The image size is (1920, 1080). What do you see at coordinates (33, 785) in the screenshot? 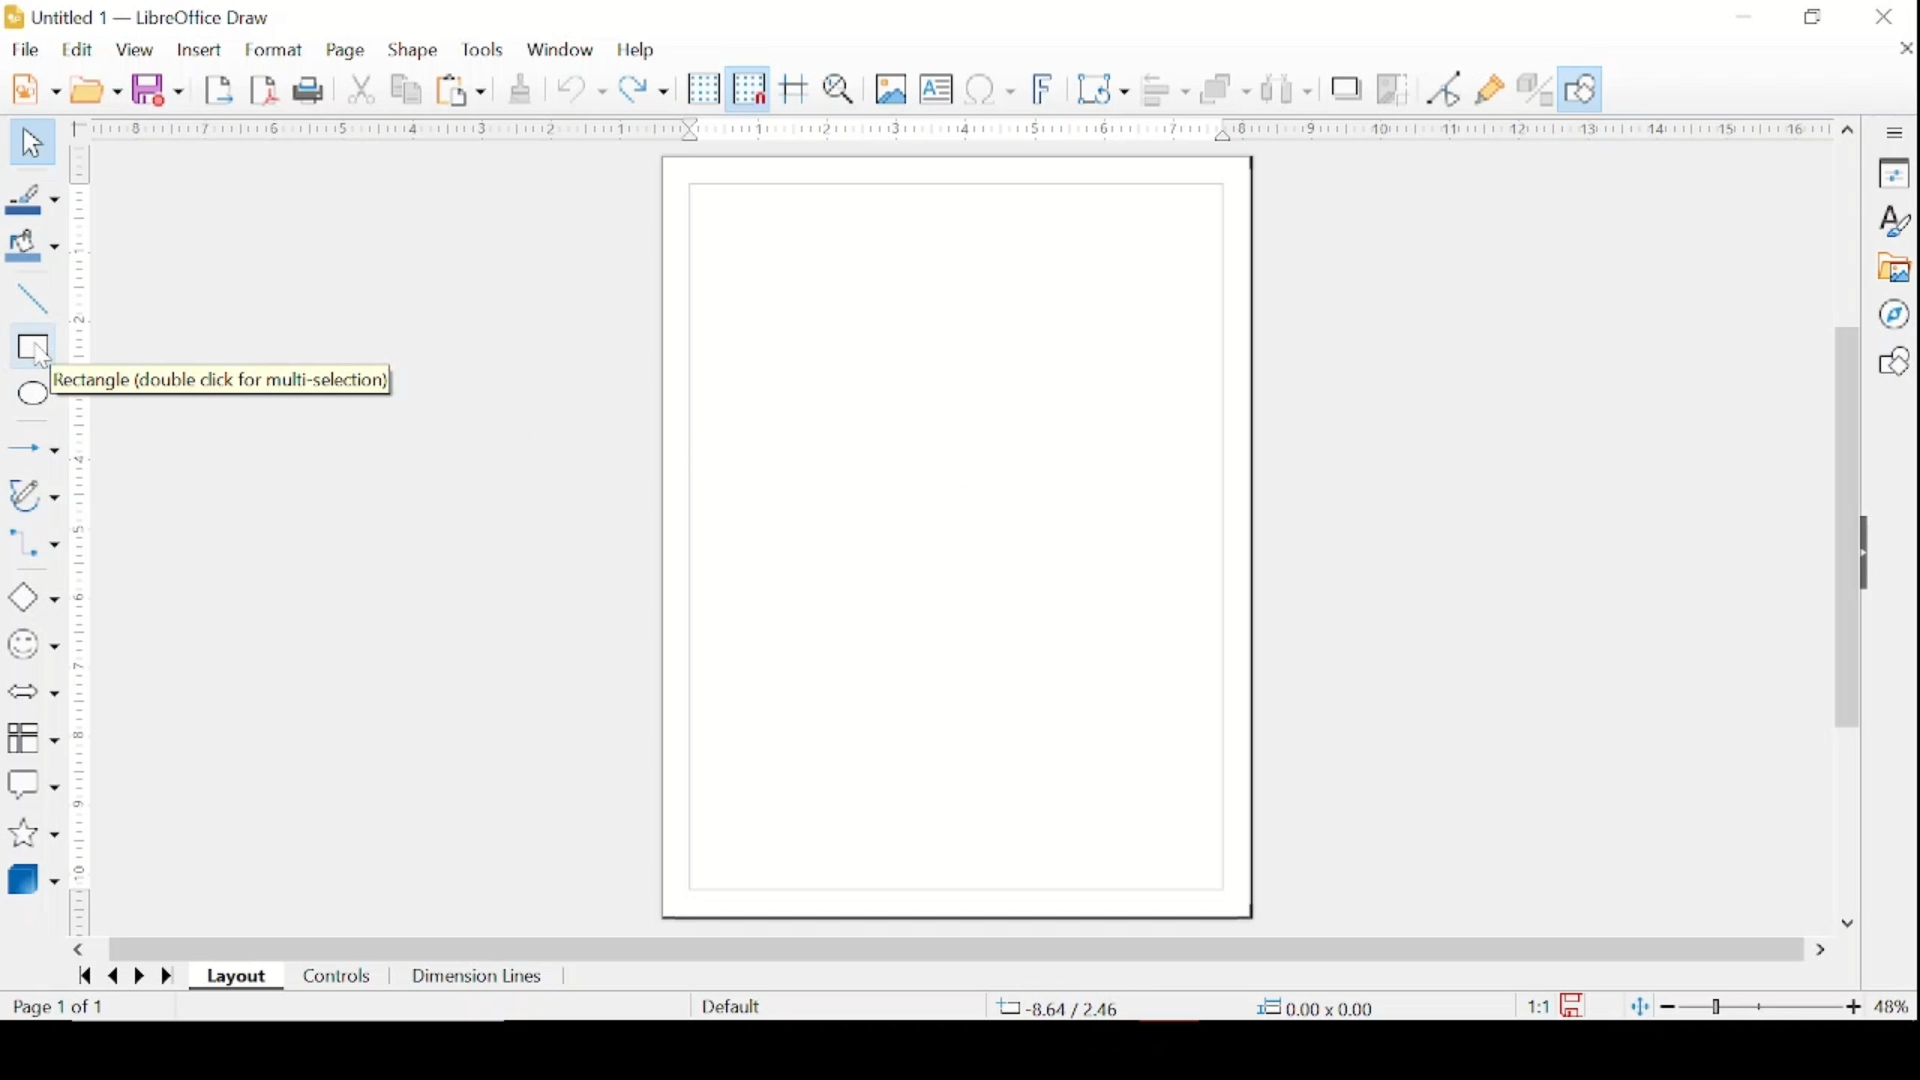
I see `callout shapes` at bounding box center [33, 785].